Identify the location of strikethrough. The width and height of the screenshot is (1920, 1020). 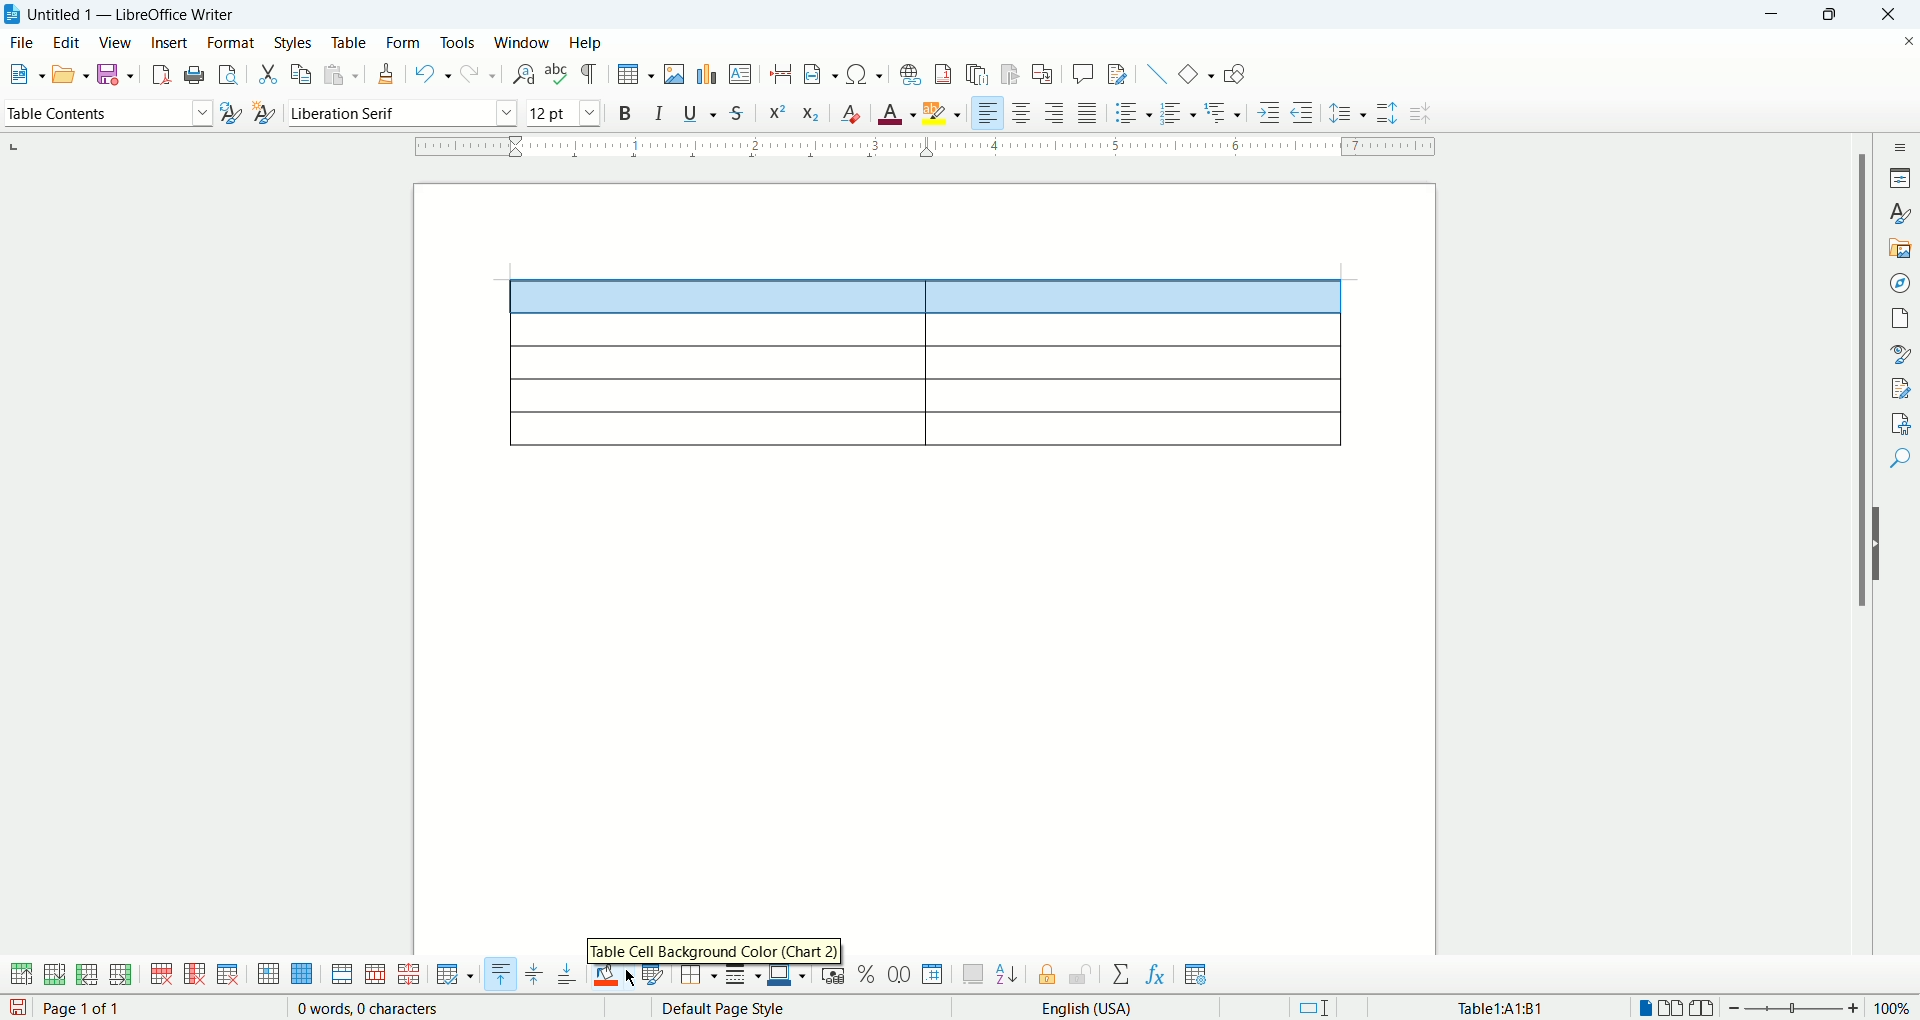
(736, 112).